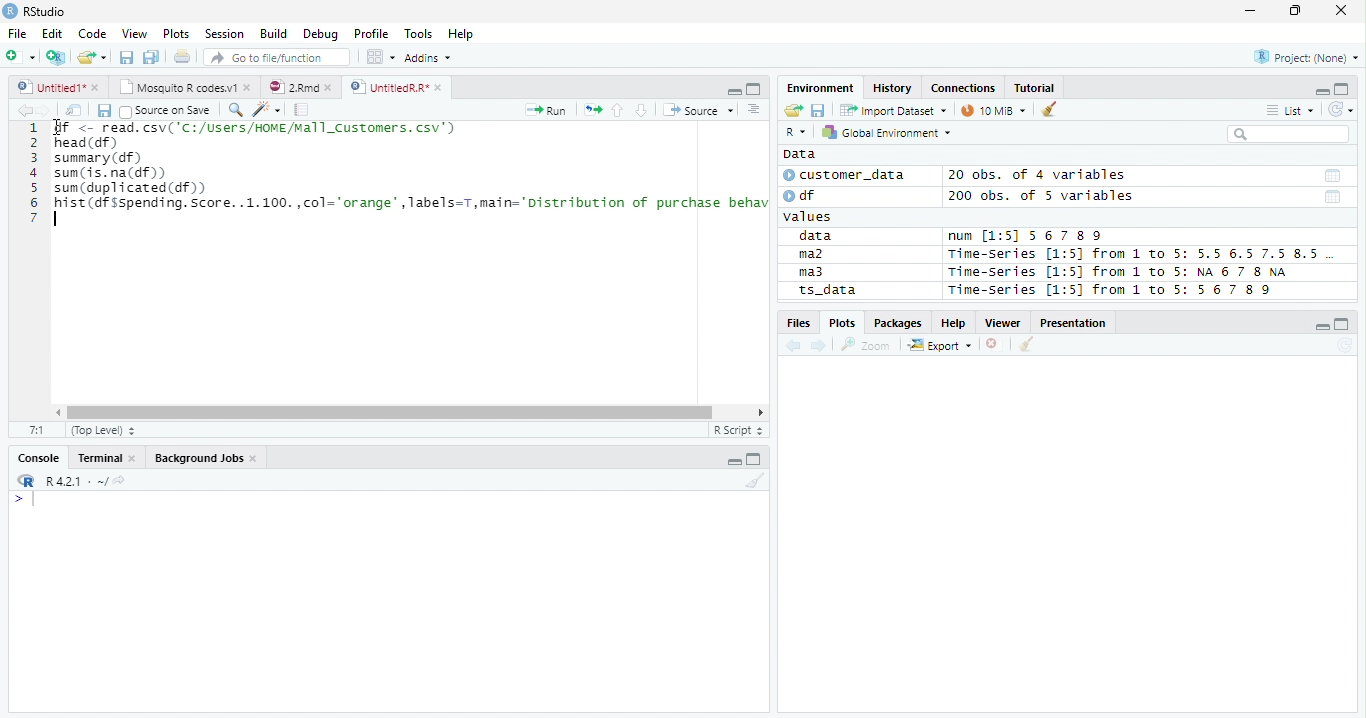  Describe the element at coordinates (1051, 108) in the screenshot. I see `Clean` at that location.